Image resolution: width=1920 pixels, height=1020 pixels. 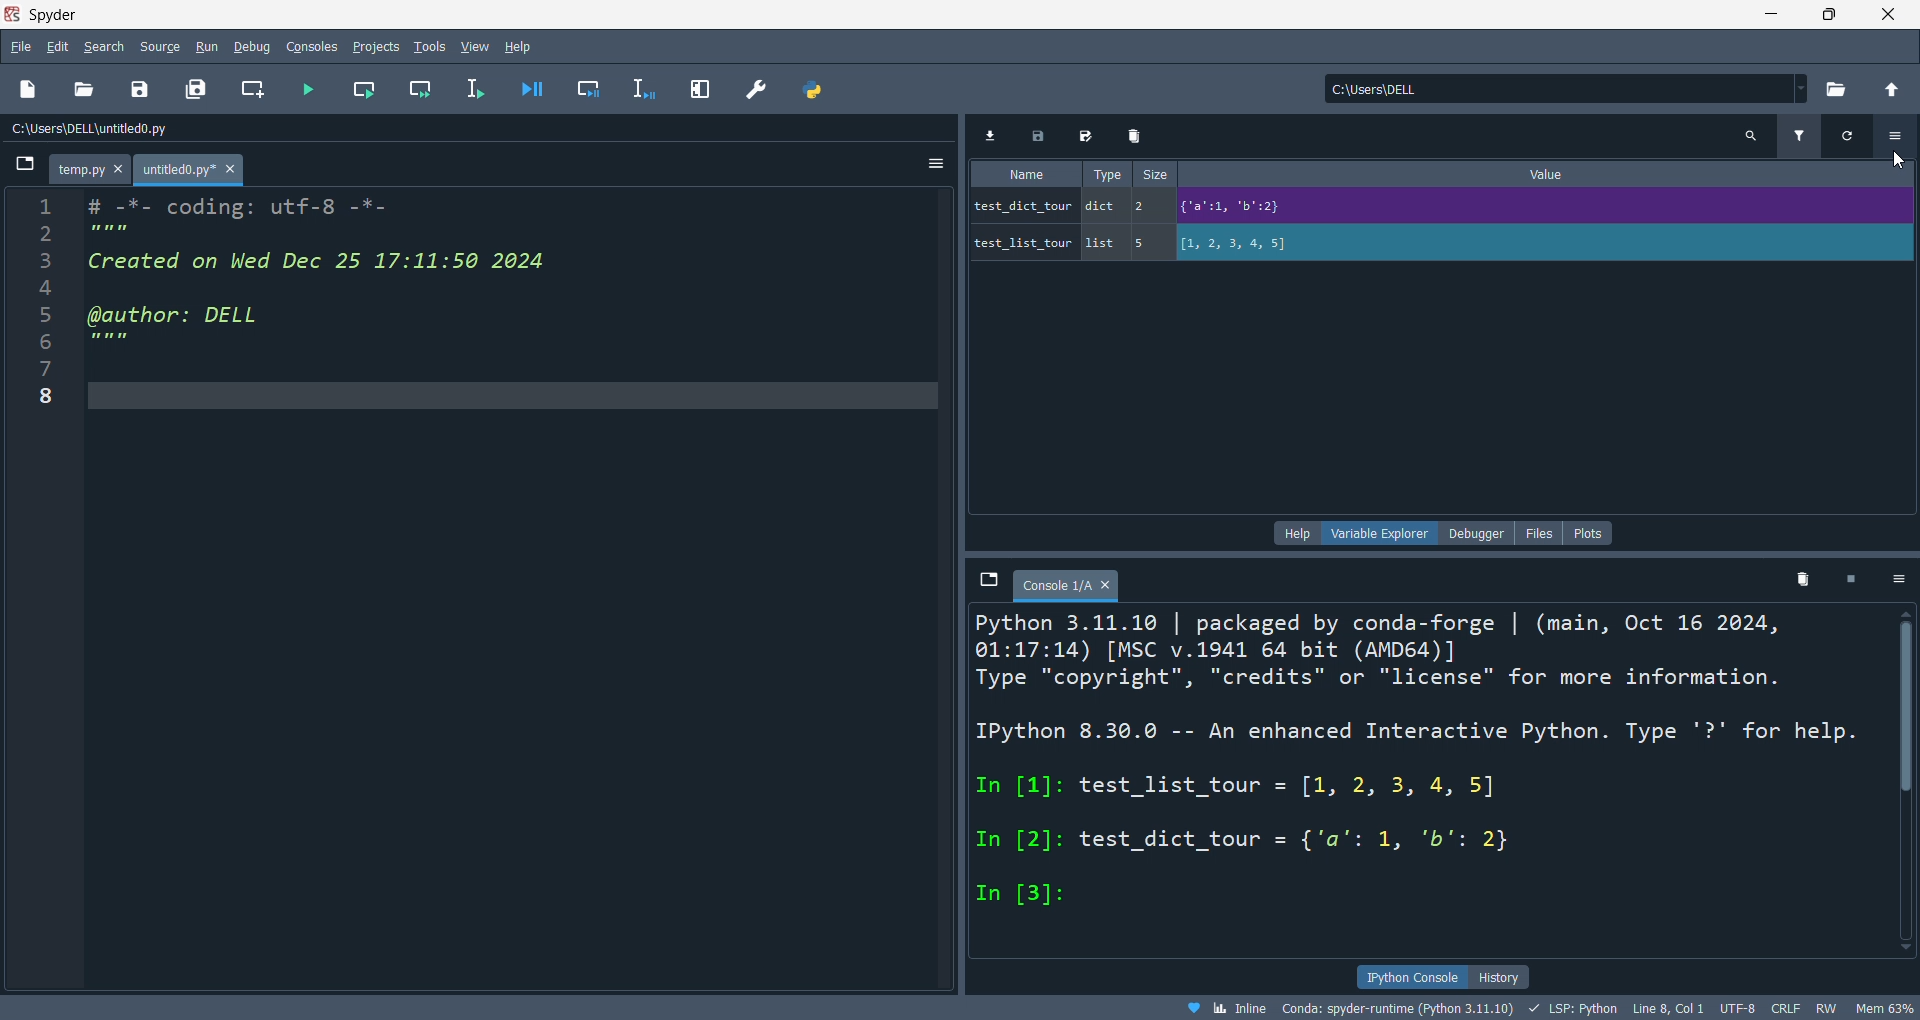 I want to click on view, so click(x=472, y=45).